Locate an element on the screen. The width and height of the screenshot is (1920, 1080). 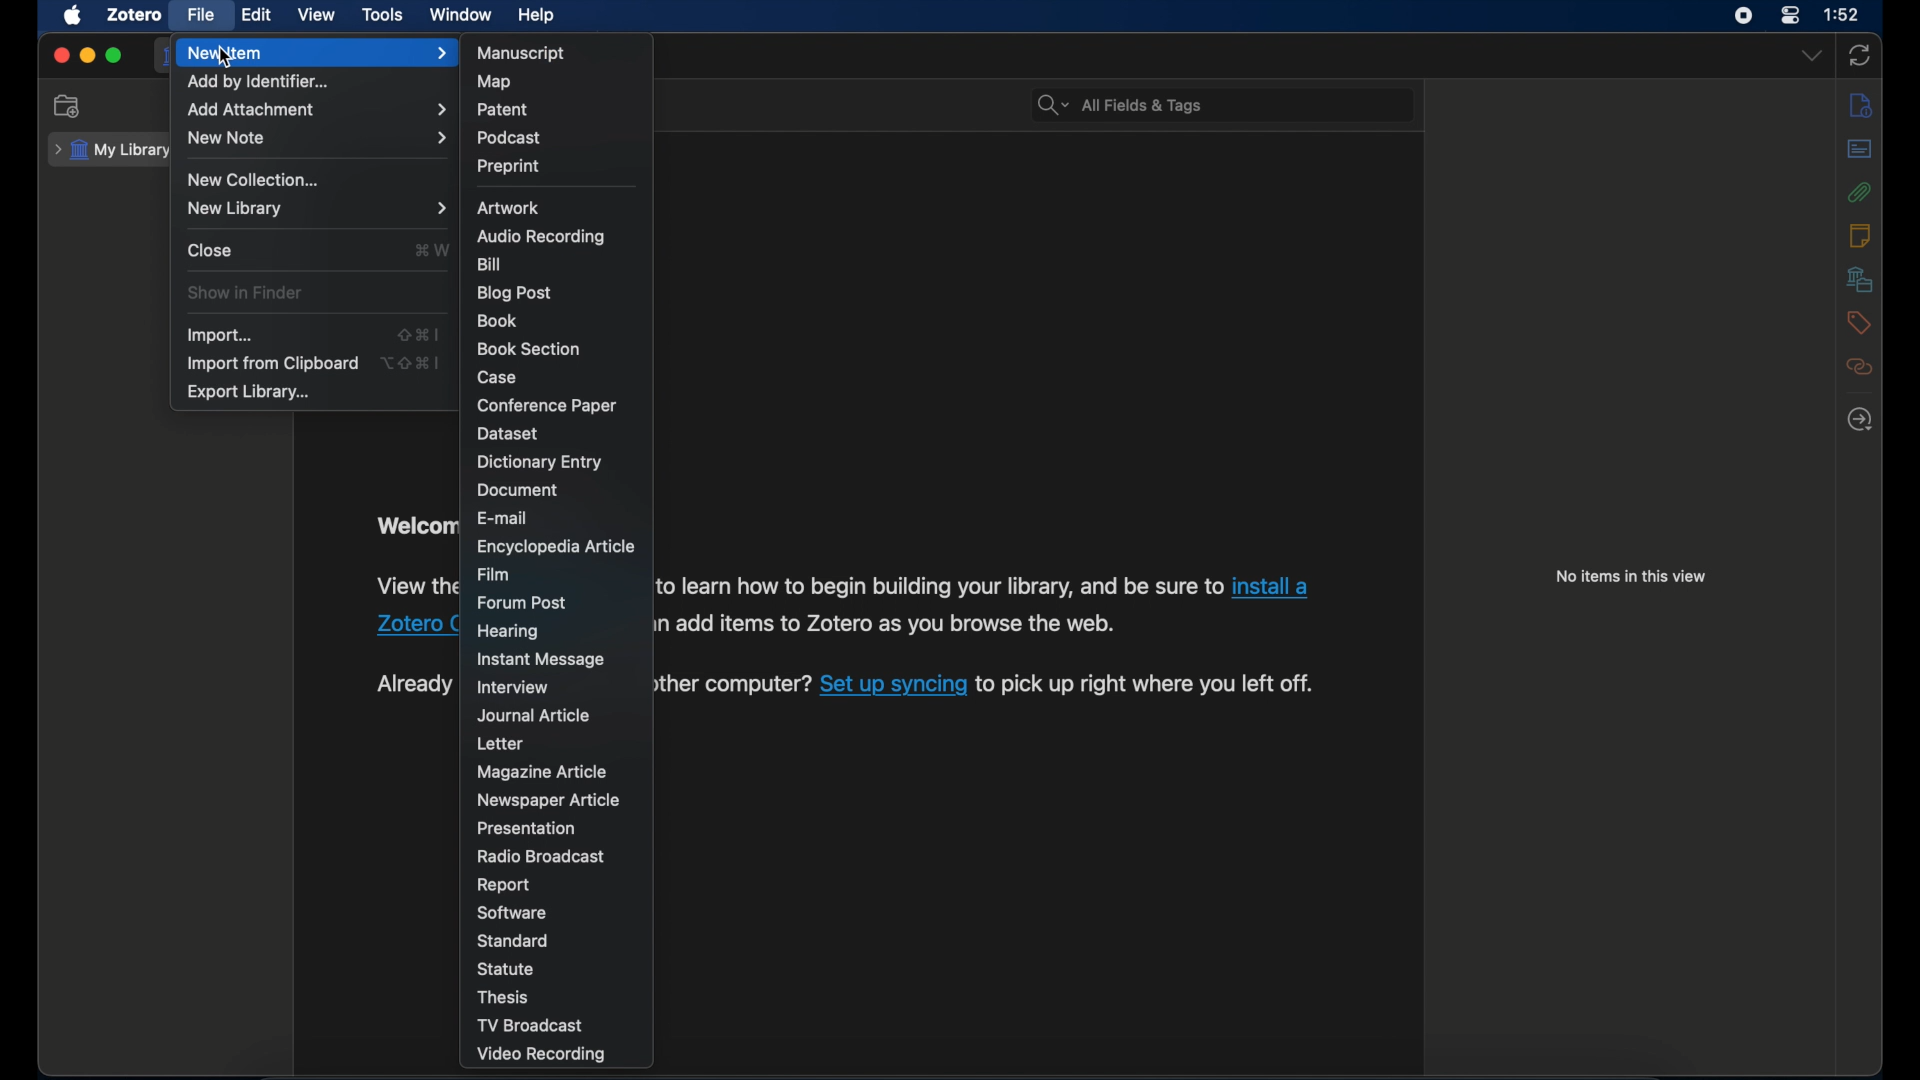
install a is located at coordinates (1272, 585).